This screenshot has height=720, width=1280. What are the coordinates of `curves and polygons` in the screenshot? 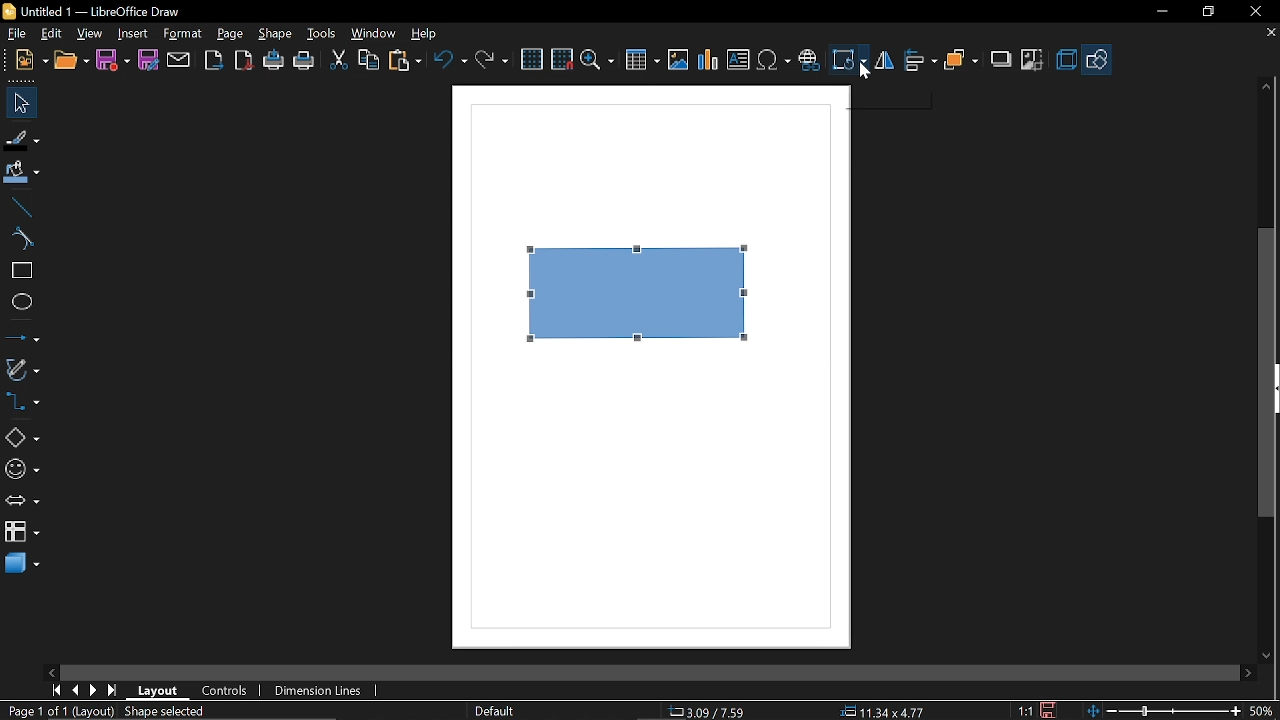 It's located at (22, 370).